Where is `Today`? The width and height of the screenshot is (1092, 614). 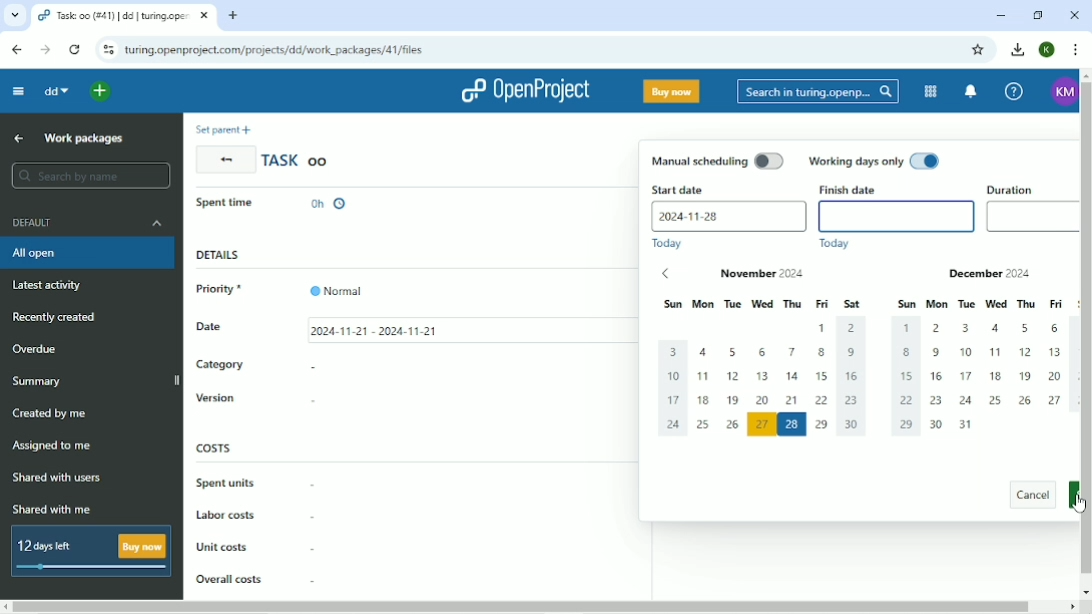
Today is located at coordinates (668, 243).